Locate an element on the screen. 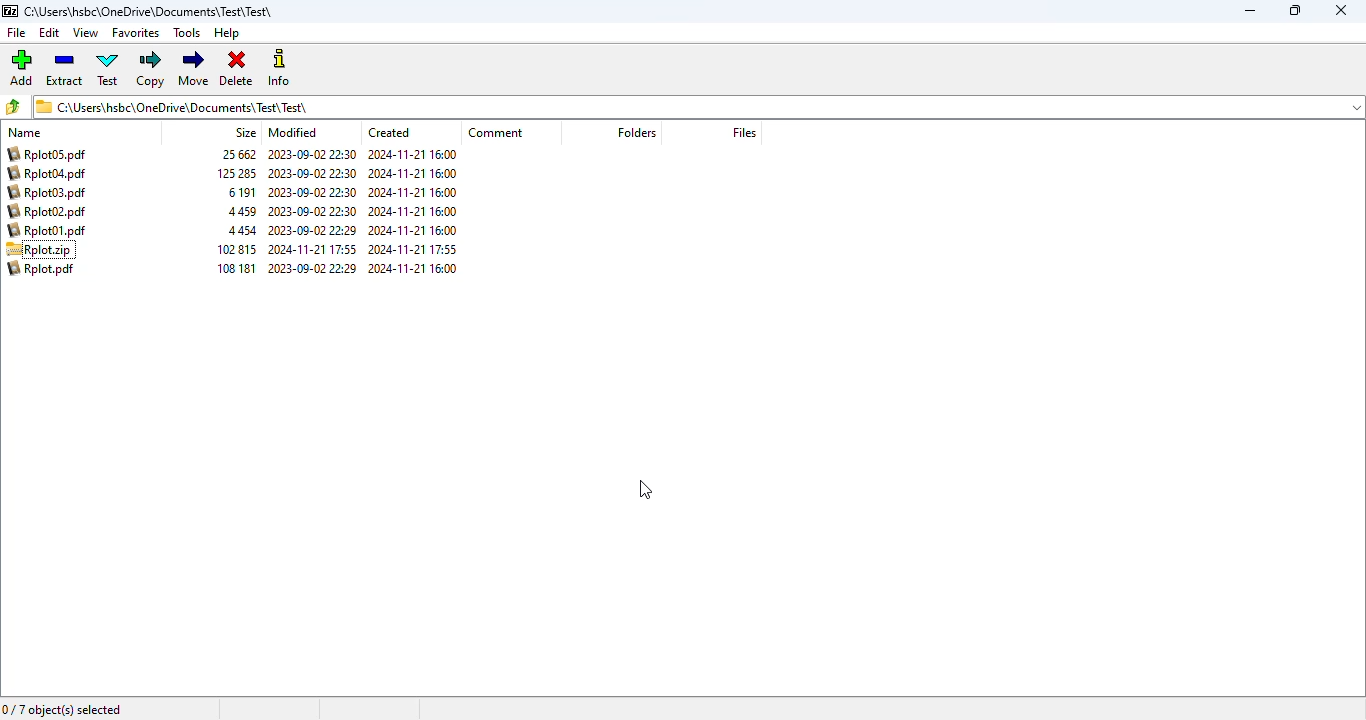  collapse is located at coordinates (1356, 108).